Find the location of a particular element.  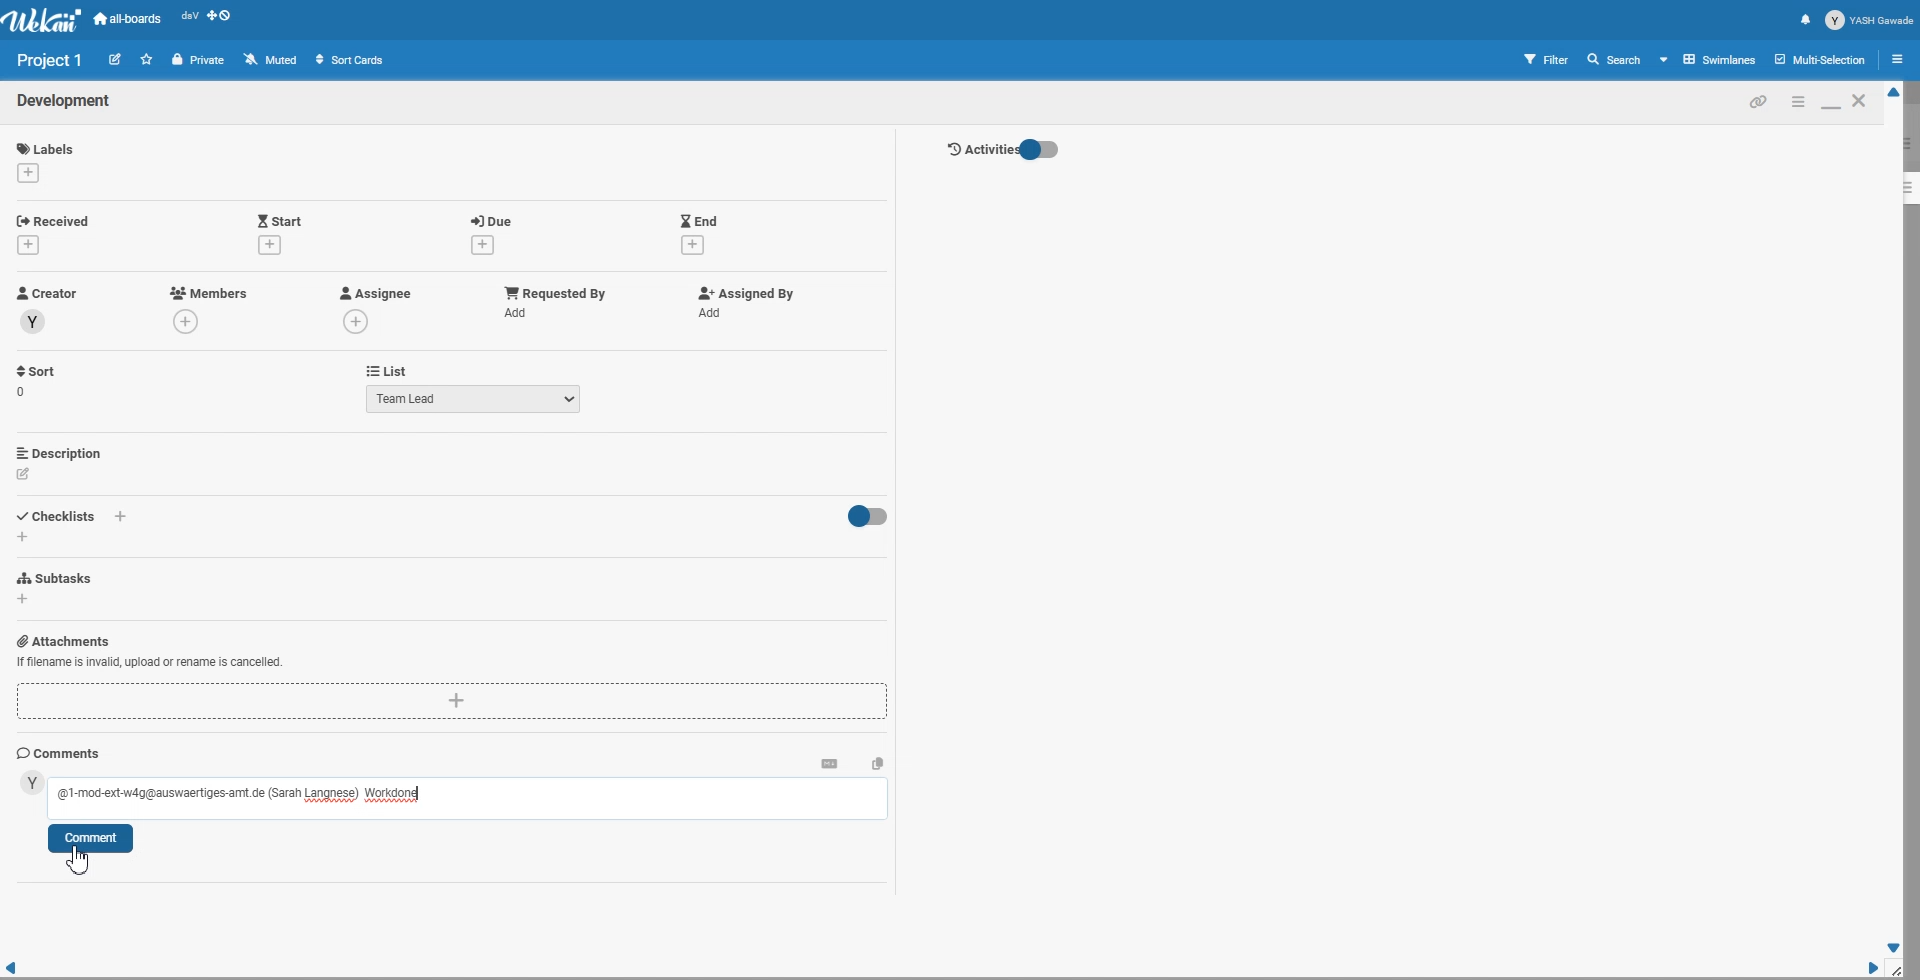

Vertical Scroll bar is located at coordinates (1895, 520).